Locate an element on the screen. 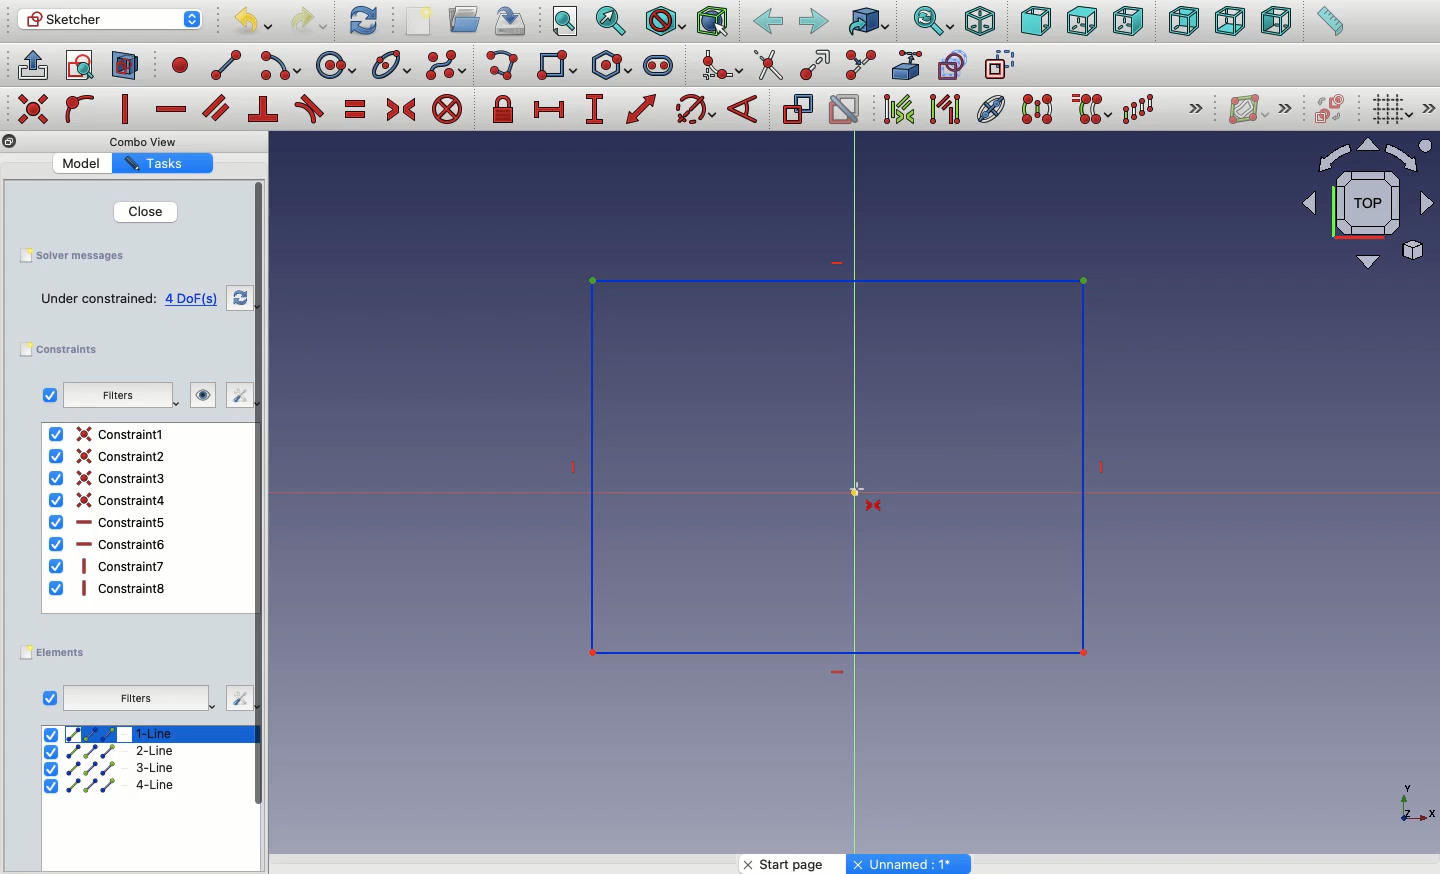 Image resolution: width=1440 pixels, height=874 pixels. Right is located at coordinates (1131, 21).